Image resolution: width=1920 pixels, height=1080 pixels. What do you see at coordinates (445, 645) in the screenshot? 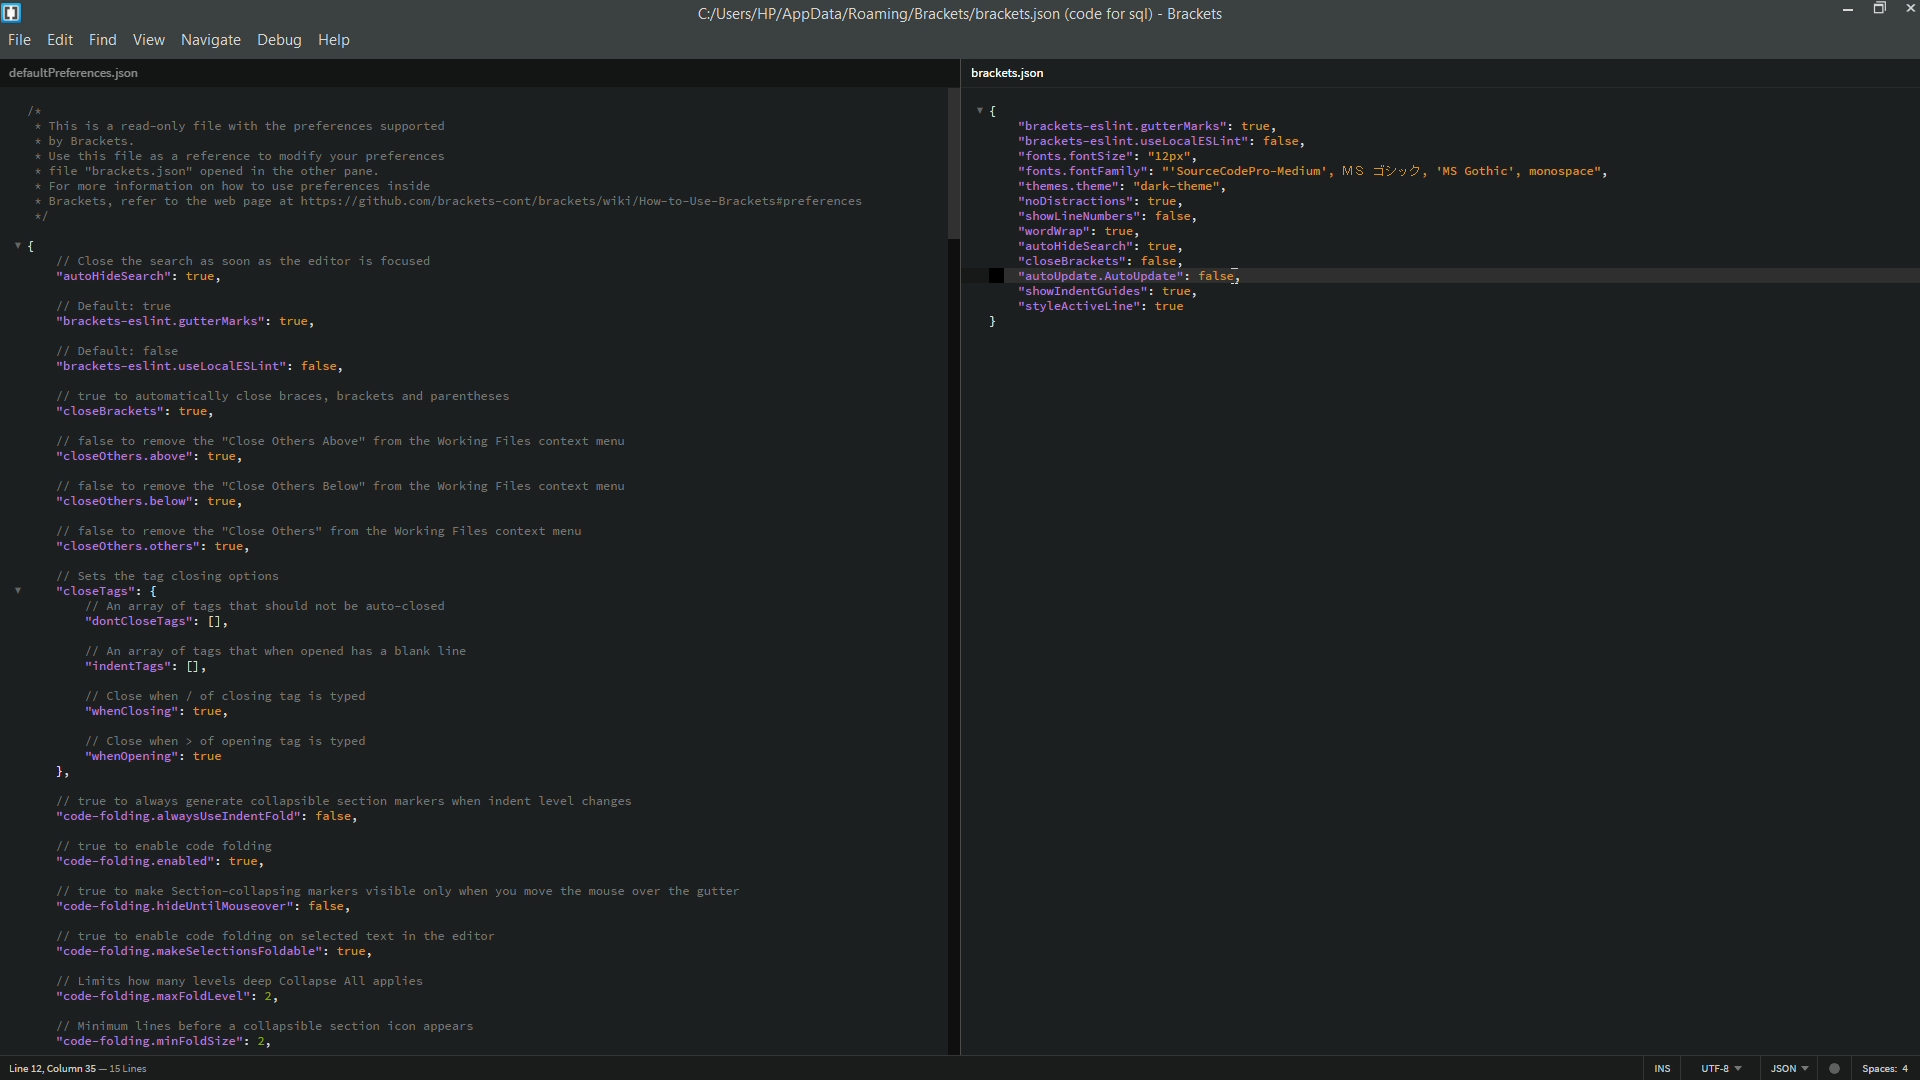
I see `v{
// Close the search as soon as the editor is focused
“autoHidesearch": true,
// Default: true
“brackets-eslint.gutterMarks": true,
// Default: false
"brackets-eslint.useLocalesLint": false,
// true to automatically close braces, brackets and parentheses
"closeBrackets": true,
// false to remove the "Close Others Above" from the Working Files context menu
"closeothers.above": true,
// false to remove the "Close Others Below" from the Working Files context menu
"closeothers.below": true,
// false to remove the "Close Others" from the Working Files context menu
"closeOthers. others": true,
/1 sets the tag closing options
* “closeTags": {
// An array of tags that should not be auto-closed
"dontCloseTags": [1,
// An array of tags that when opened has a blank line
"indentTags": [1,
// Close when / of closing tag is typed
"whenClosing": true,
// Close when > of opening tag is typed
"whenOpening": true
by
// true to always generate collapsible section markers when indent level changes
"code-folding.alwaysUseIndentFold": false,
// true to enable code folding
"code-folding.enabled": true,
// true to make Section-collapsing markers visible only when you move the mouse over the gutter
"code-folding.hideuntilMouseover®: false,
// true to enable code folding on selected text in the editor
"code-folding.makeselectionsFoldable": true,
// Limits how many levels deep Collapse ALL applies
"code-folding.maxFoldLevel™: 2,
// Minimum Lines before a collapsible section icon appears
“code-folding.minFoldsize": 2,` at bounding box center [445, 645].